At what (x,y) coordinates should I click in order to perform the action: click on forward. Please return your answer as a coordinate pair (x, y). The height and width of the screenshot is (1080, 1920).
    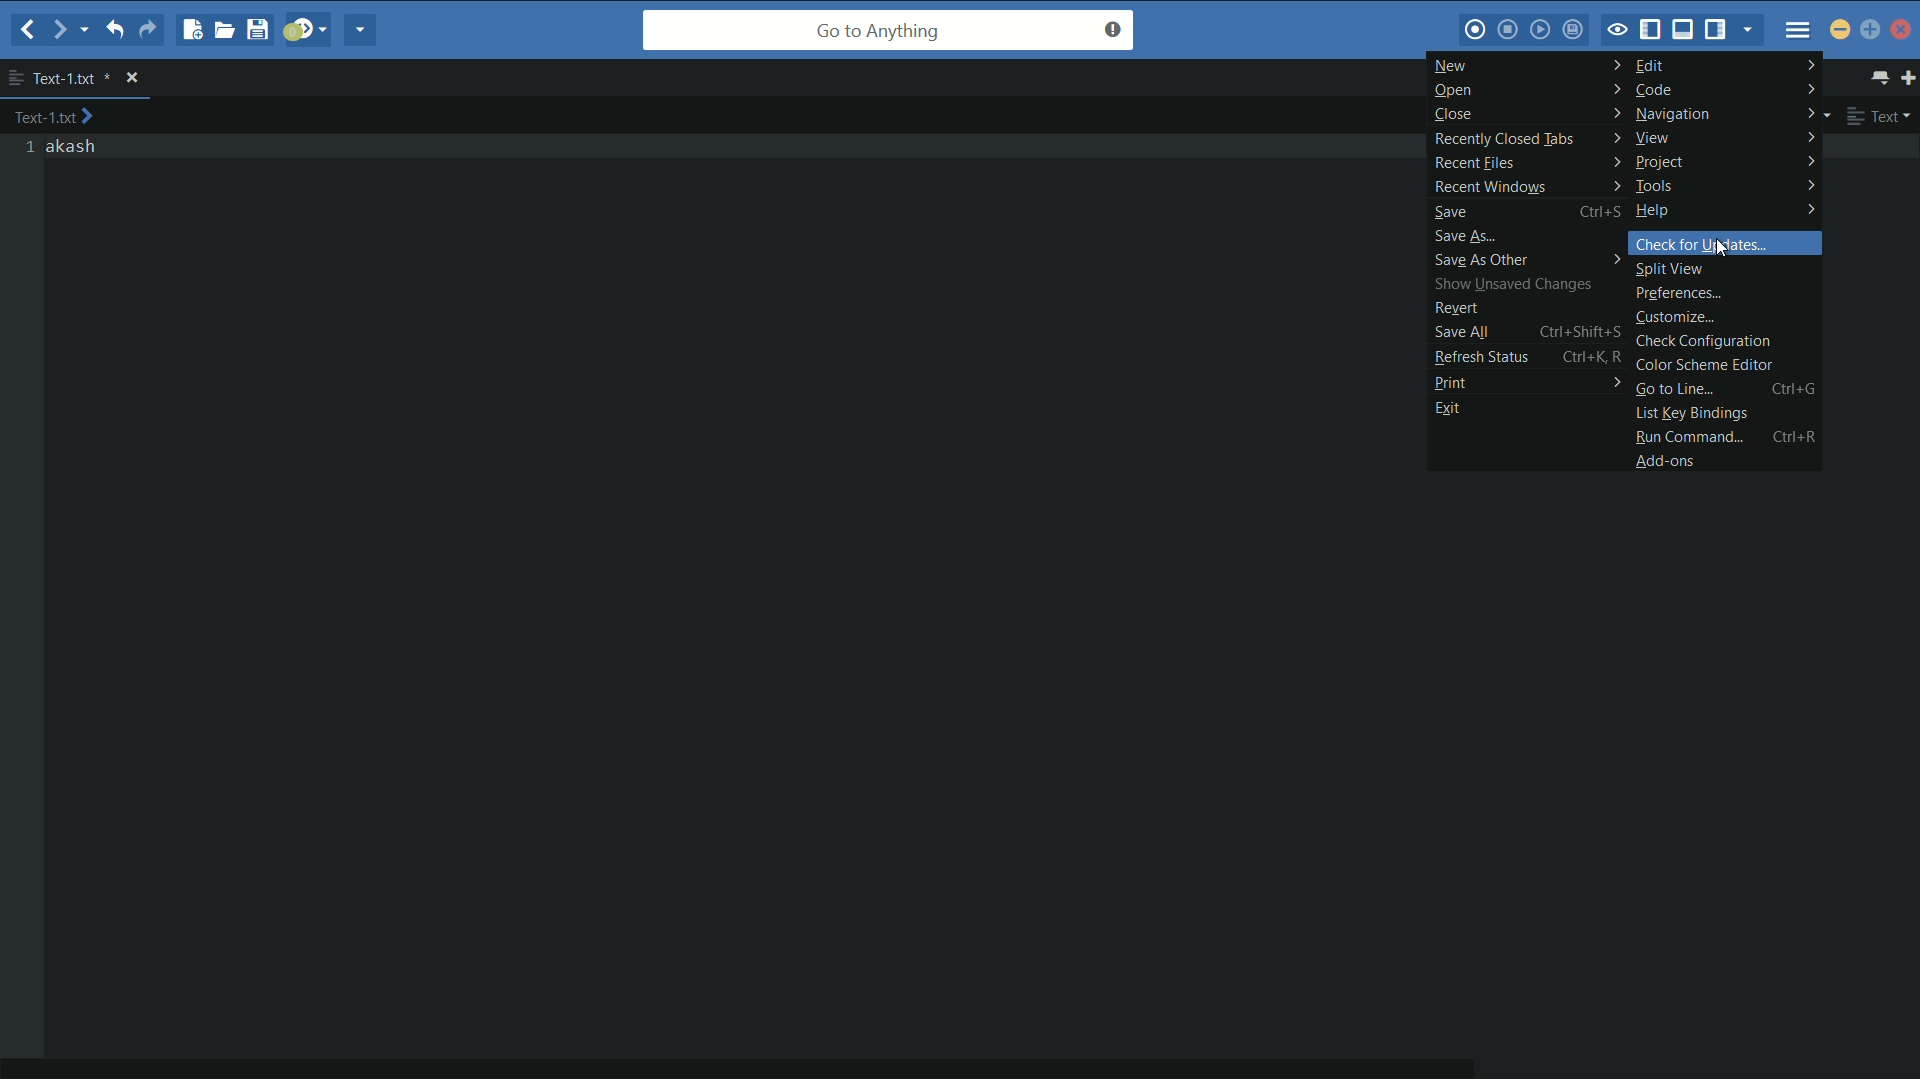
    Looking at the image, I should click on (59, 31).